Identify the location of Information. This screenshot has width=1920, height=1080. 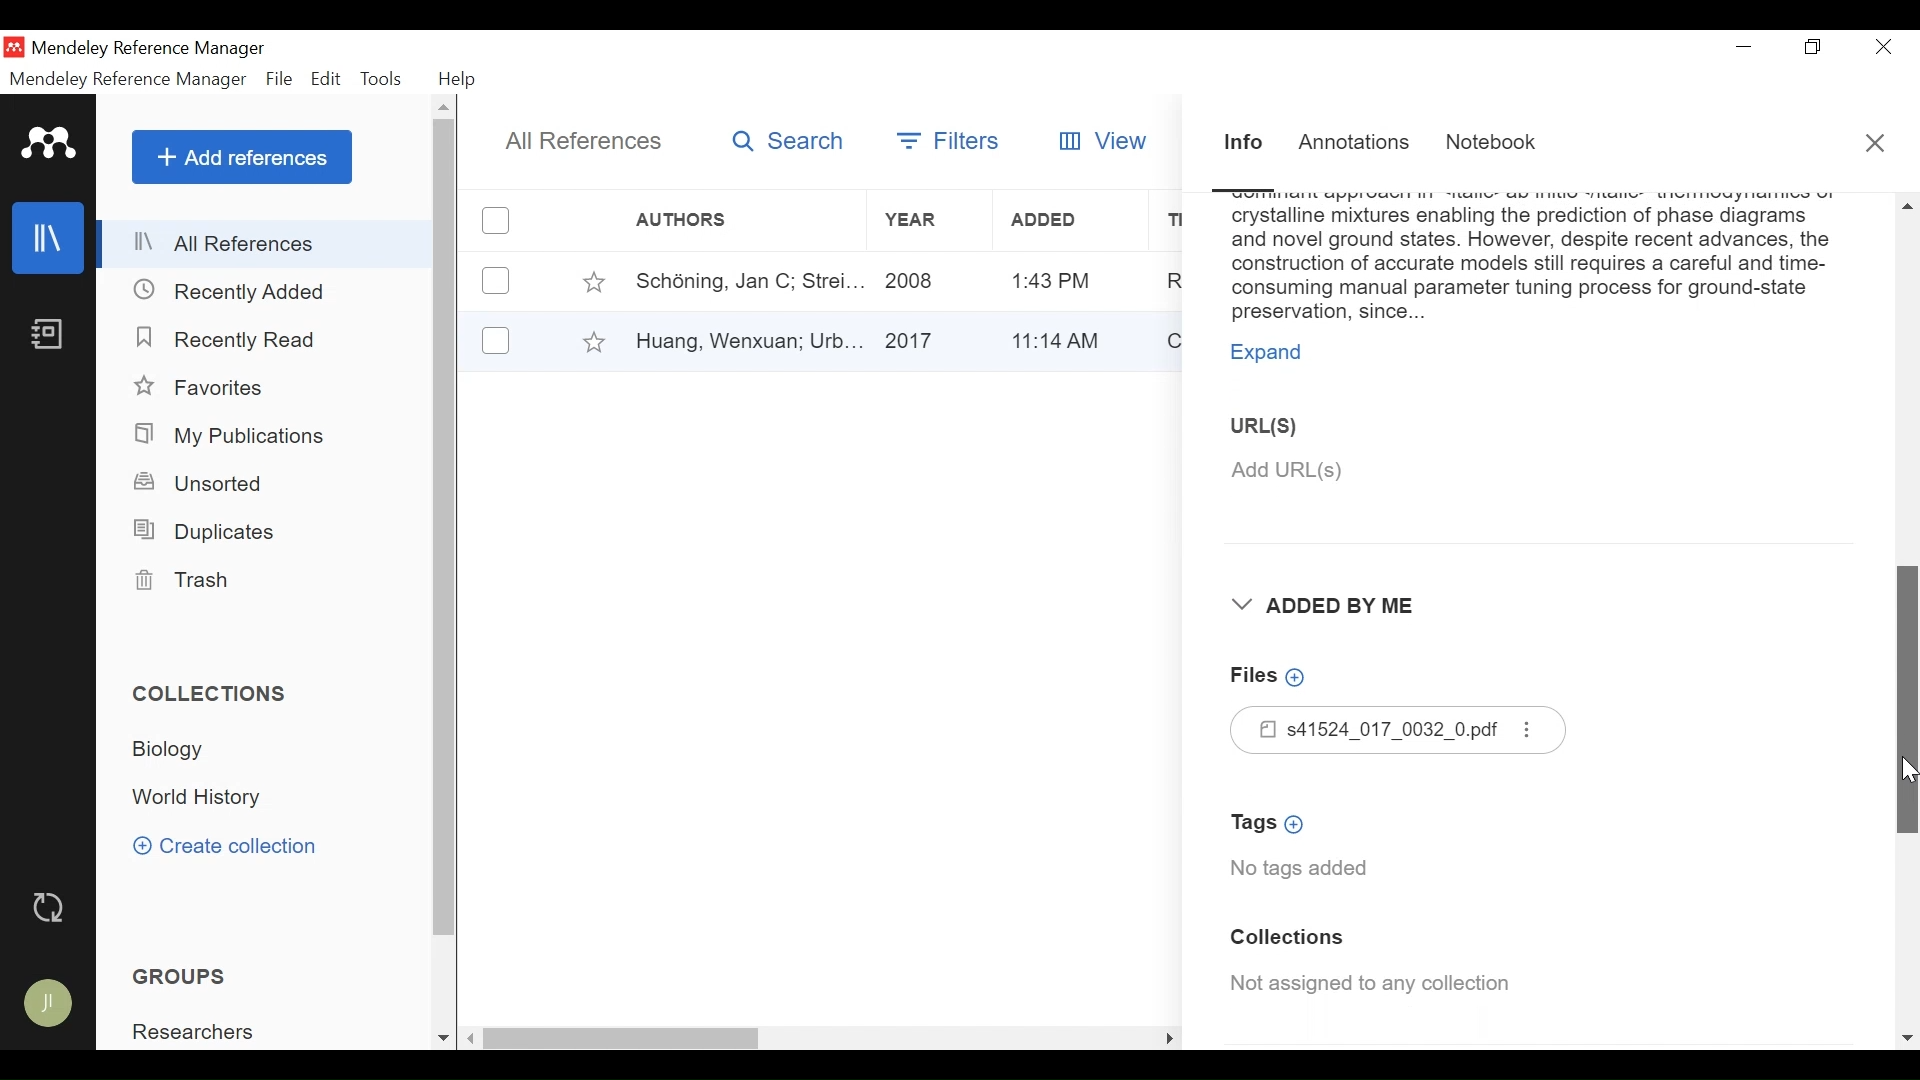
(1245, 144).